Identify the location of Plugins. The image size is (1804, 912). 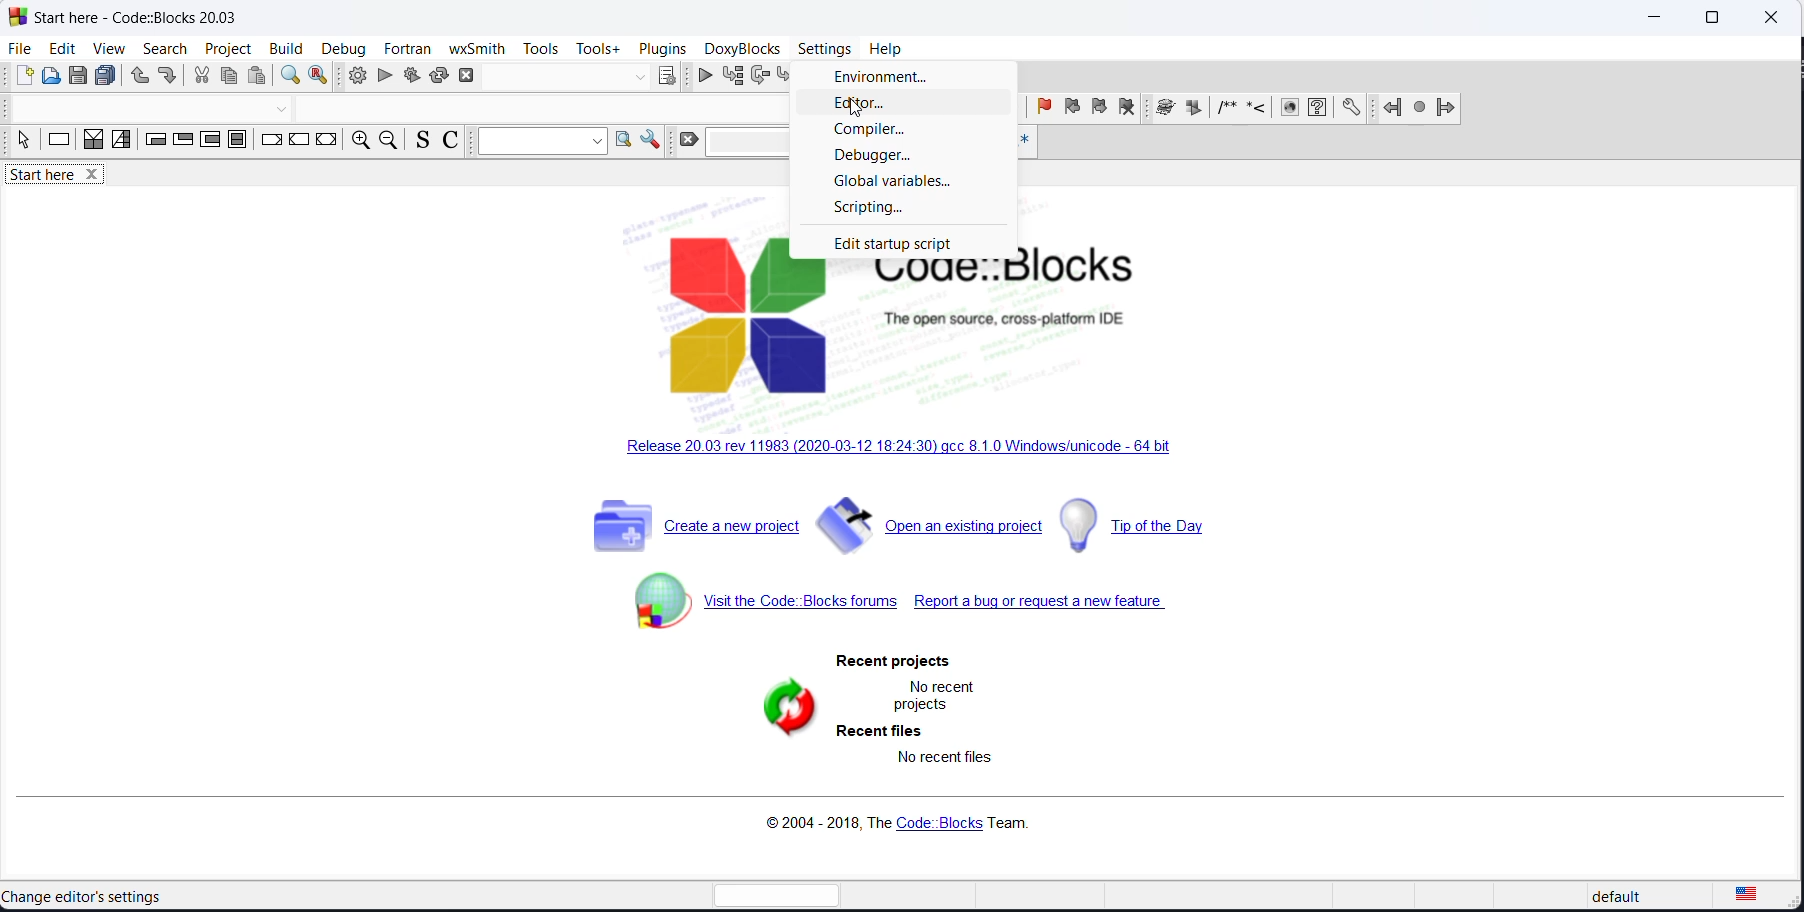
(664, 47).